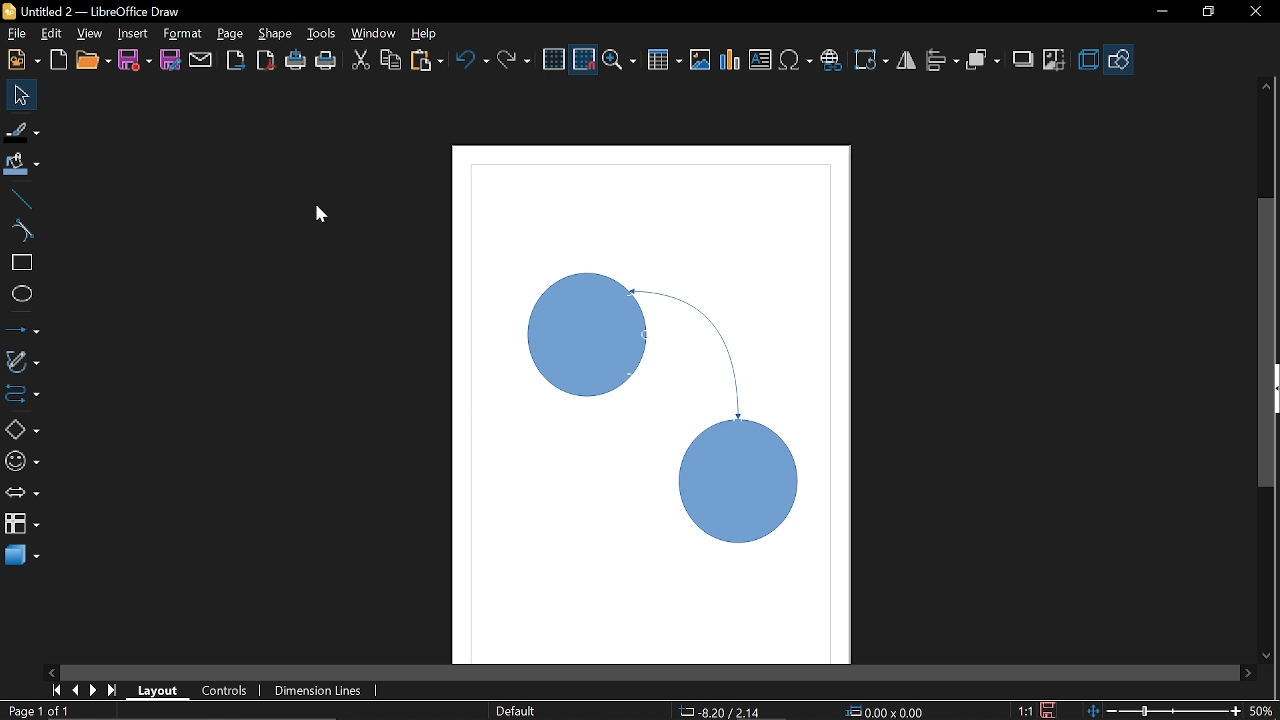 This screenshot has width=1280, height=720. Describe the element at coordinates (94, 689) in the screenshot. I see `next page` at that location.